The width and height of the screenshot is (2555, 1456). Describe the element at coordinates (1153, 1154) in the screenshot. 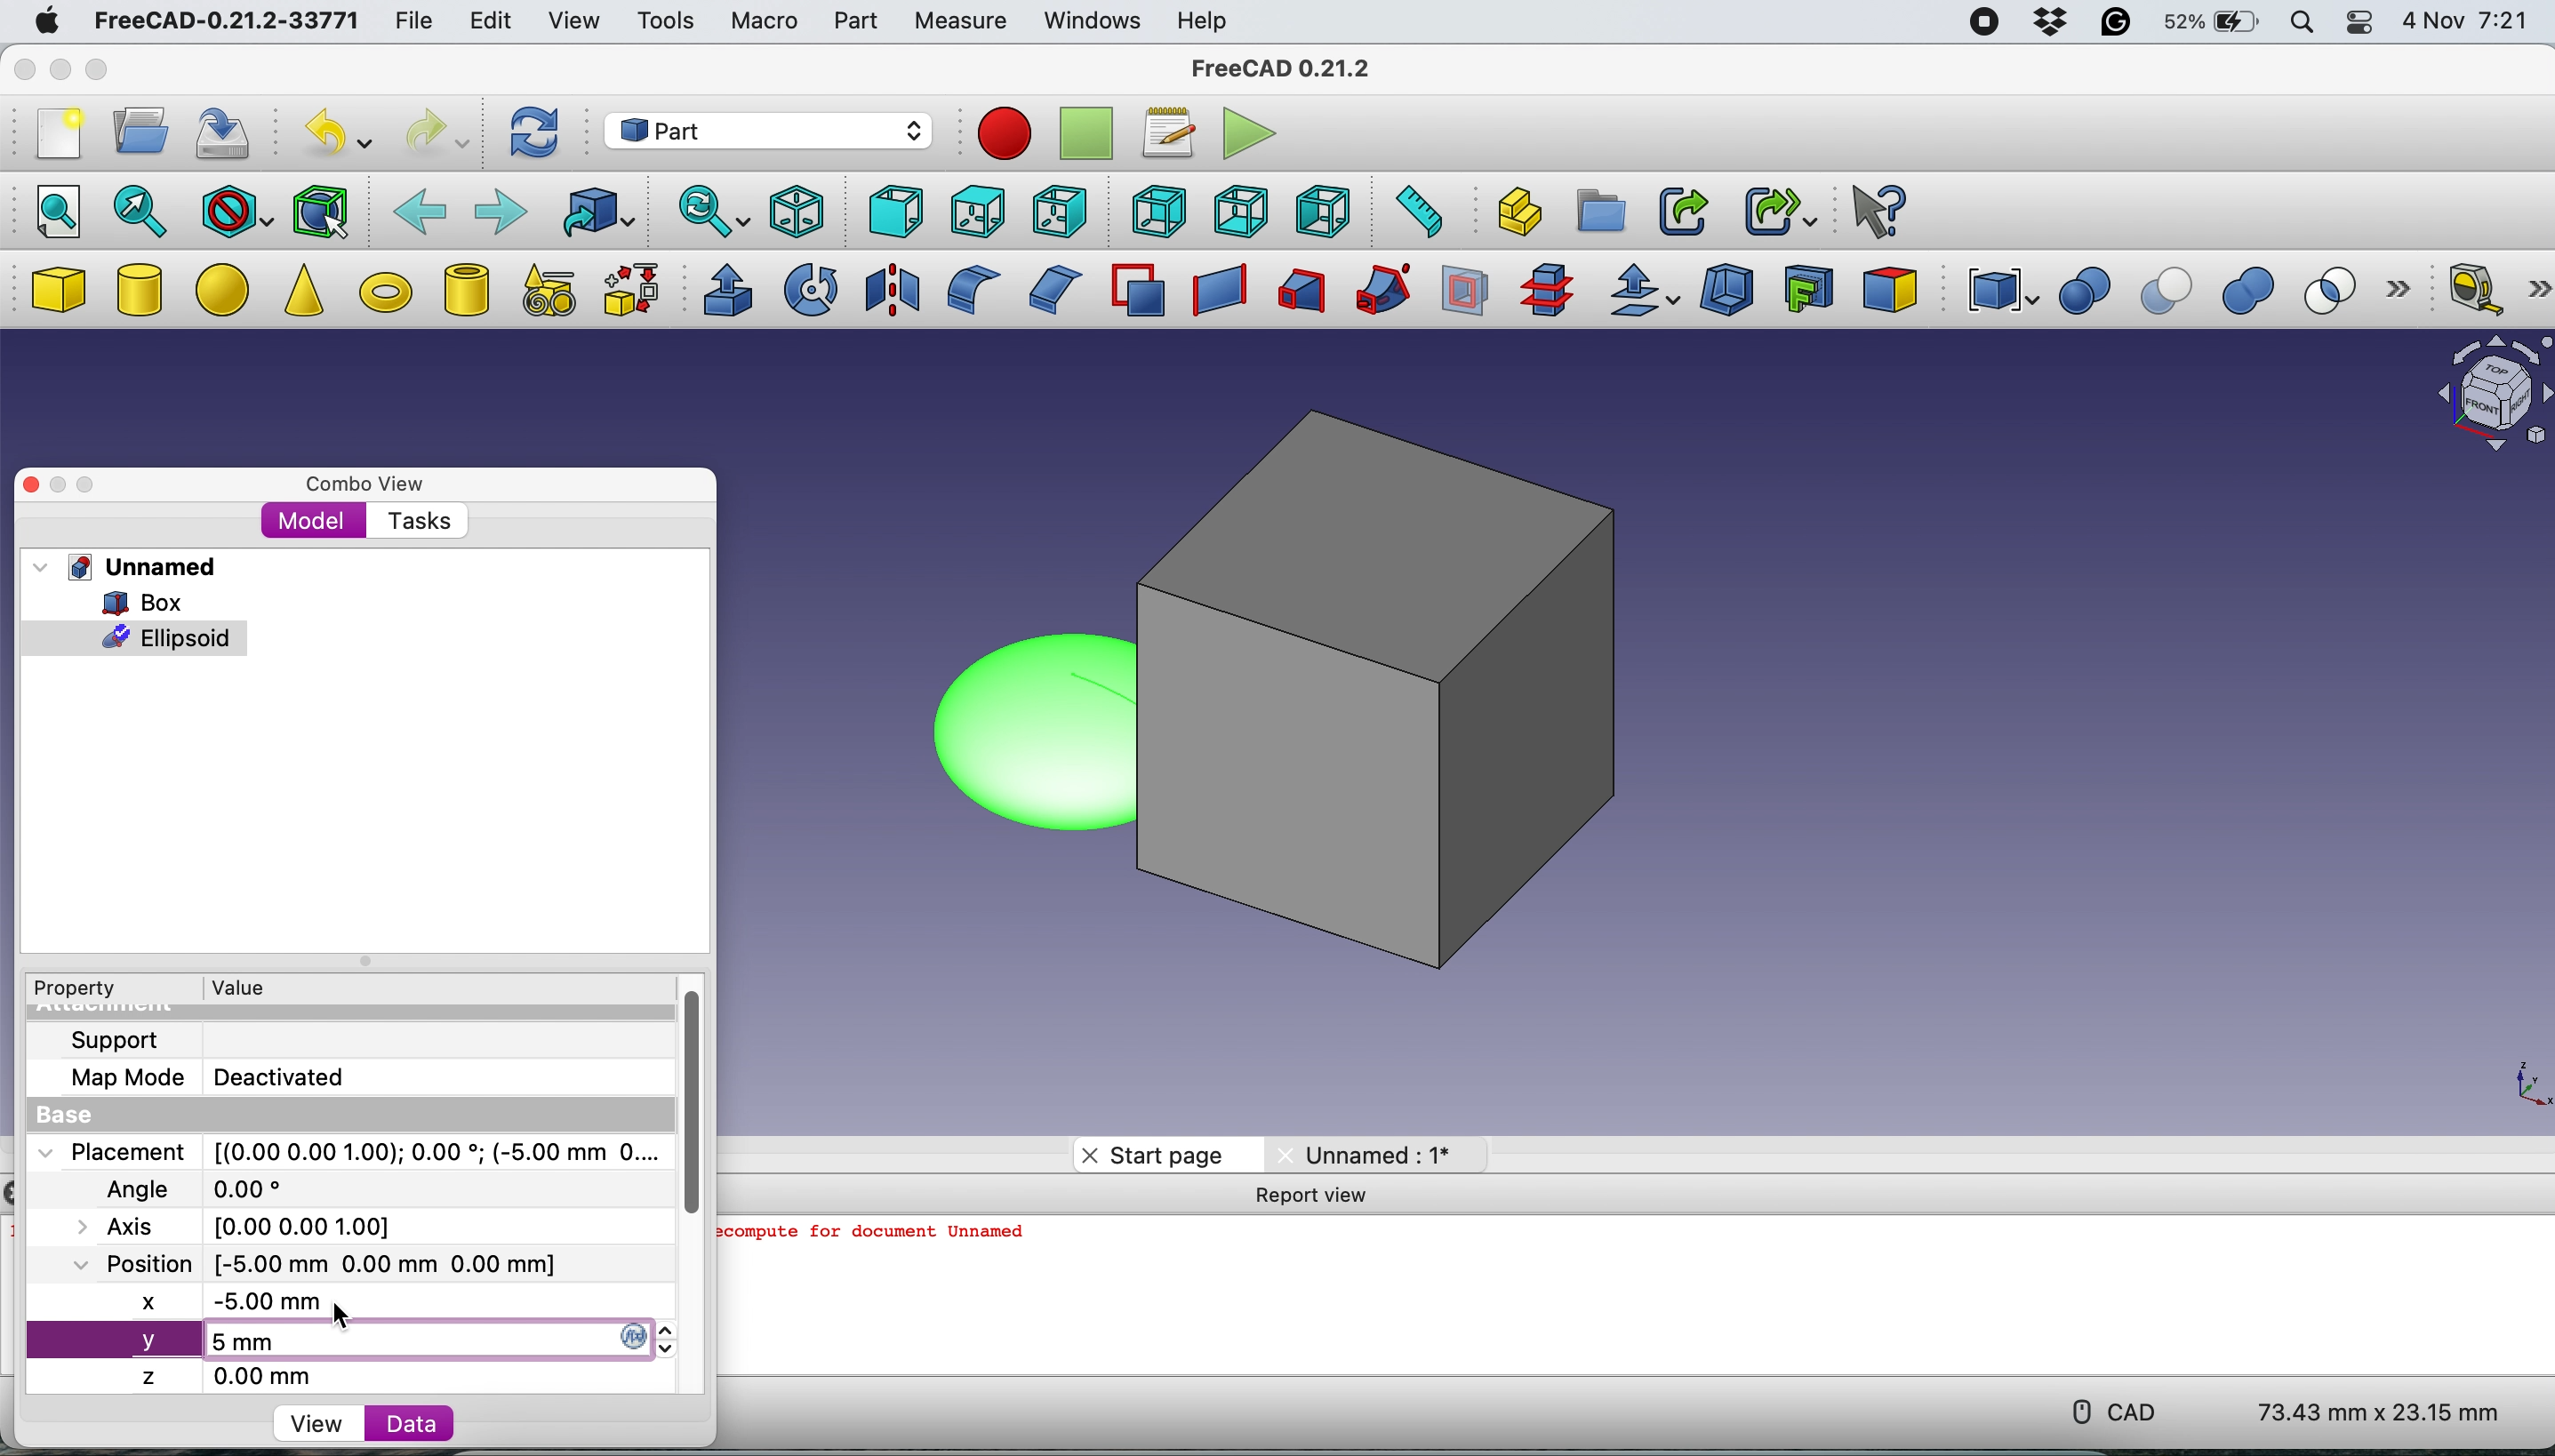

I see `start page` at that location.